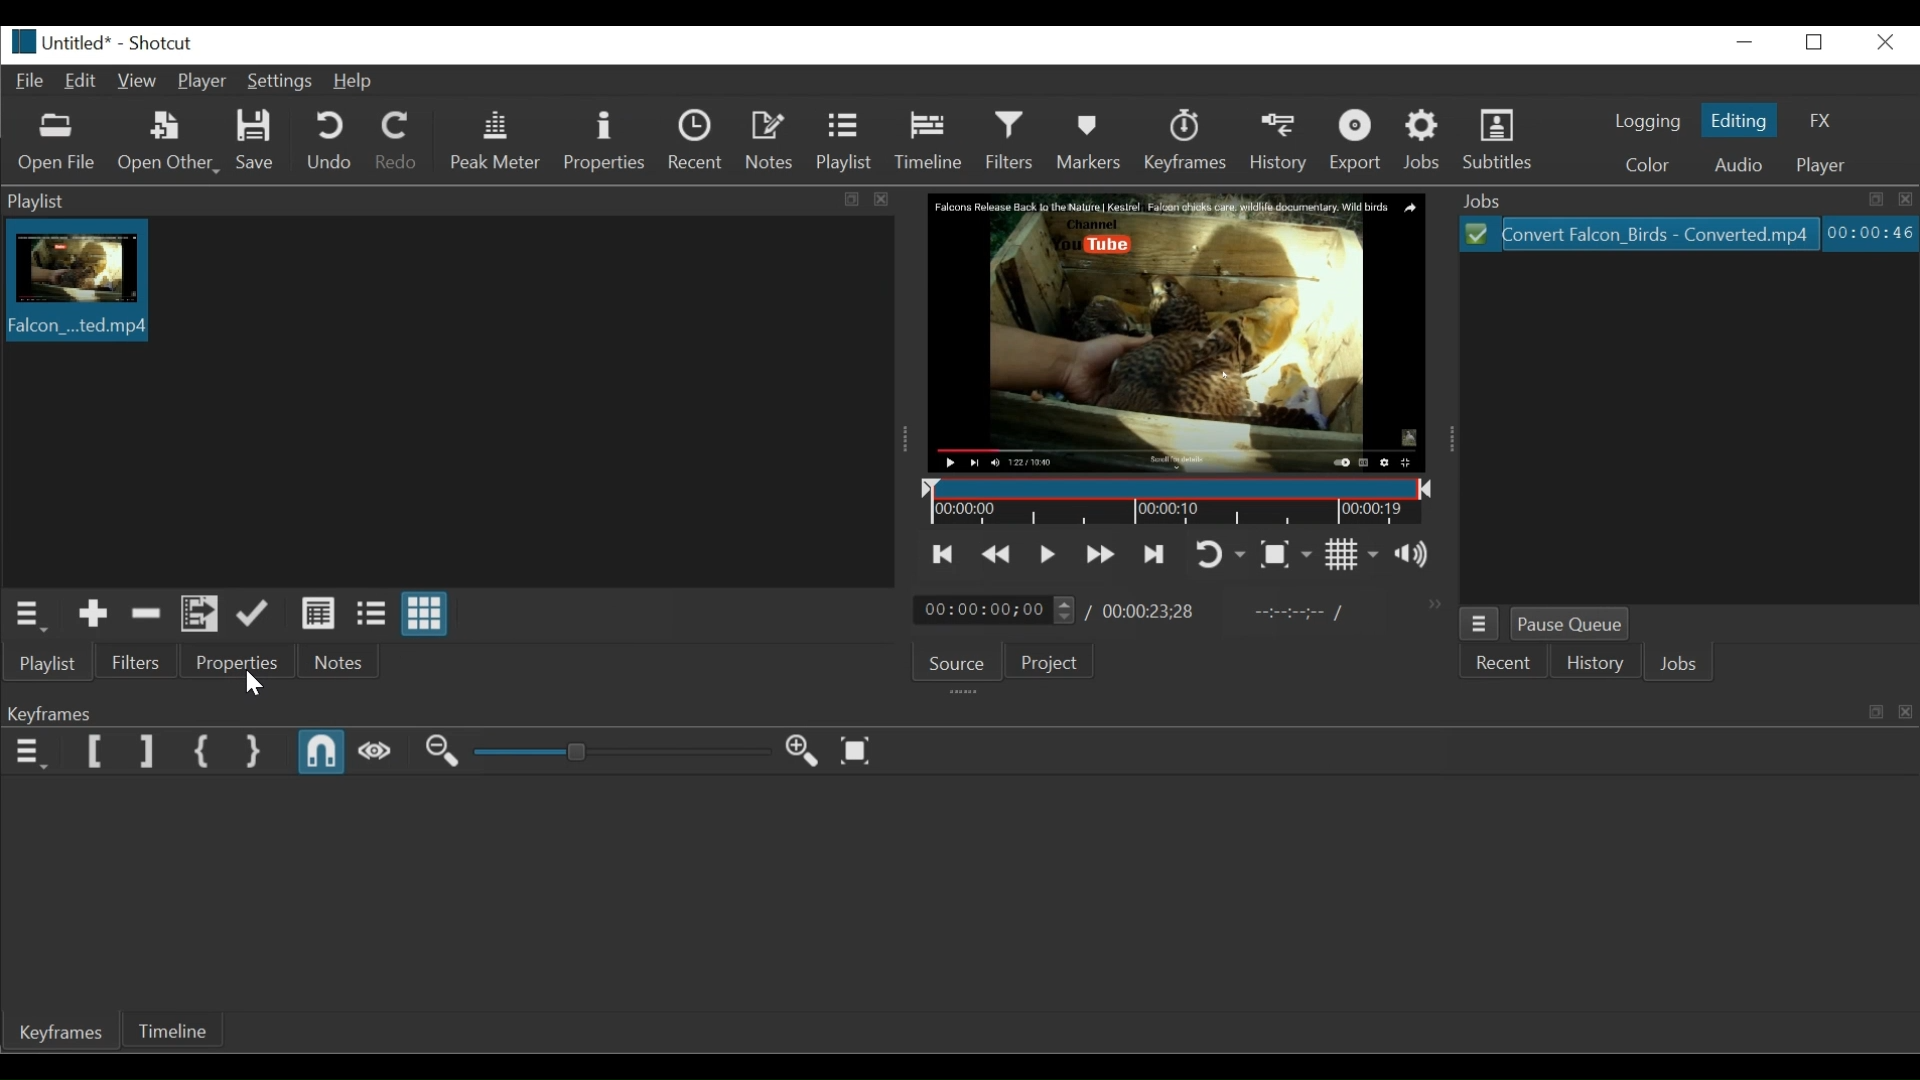 The height and width of the screenshot is (1080, 1920). What do you see at coordinates (337, 662) in the screenshot?
I see `Notes` at bounding box center [337, 662].